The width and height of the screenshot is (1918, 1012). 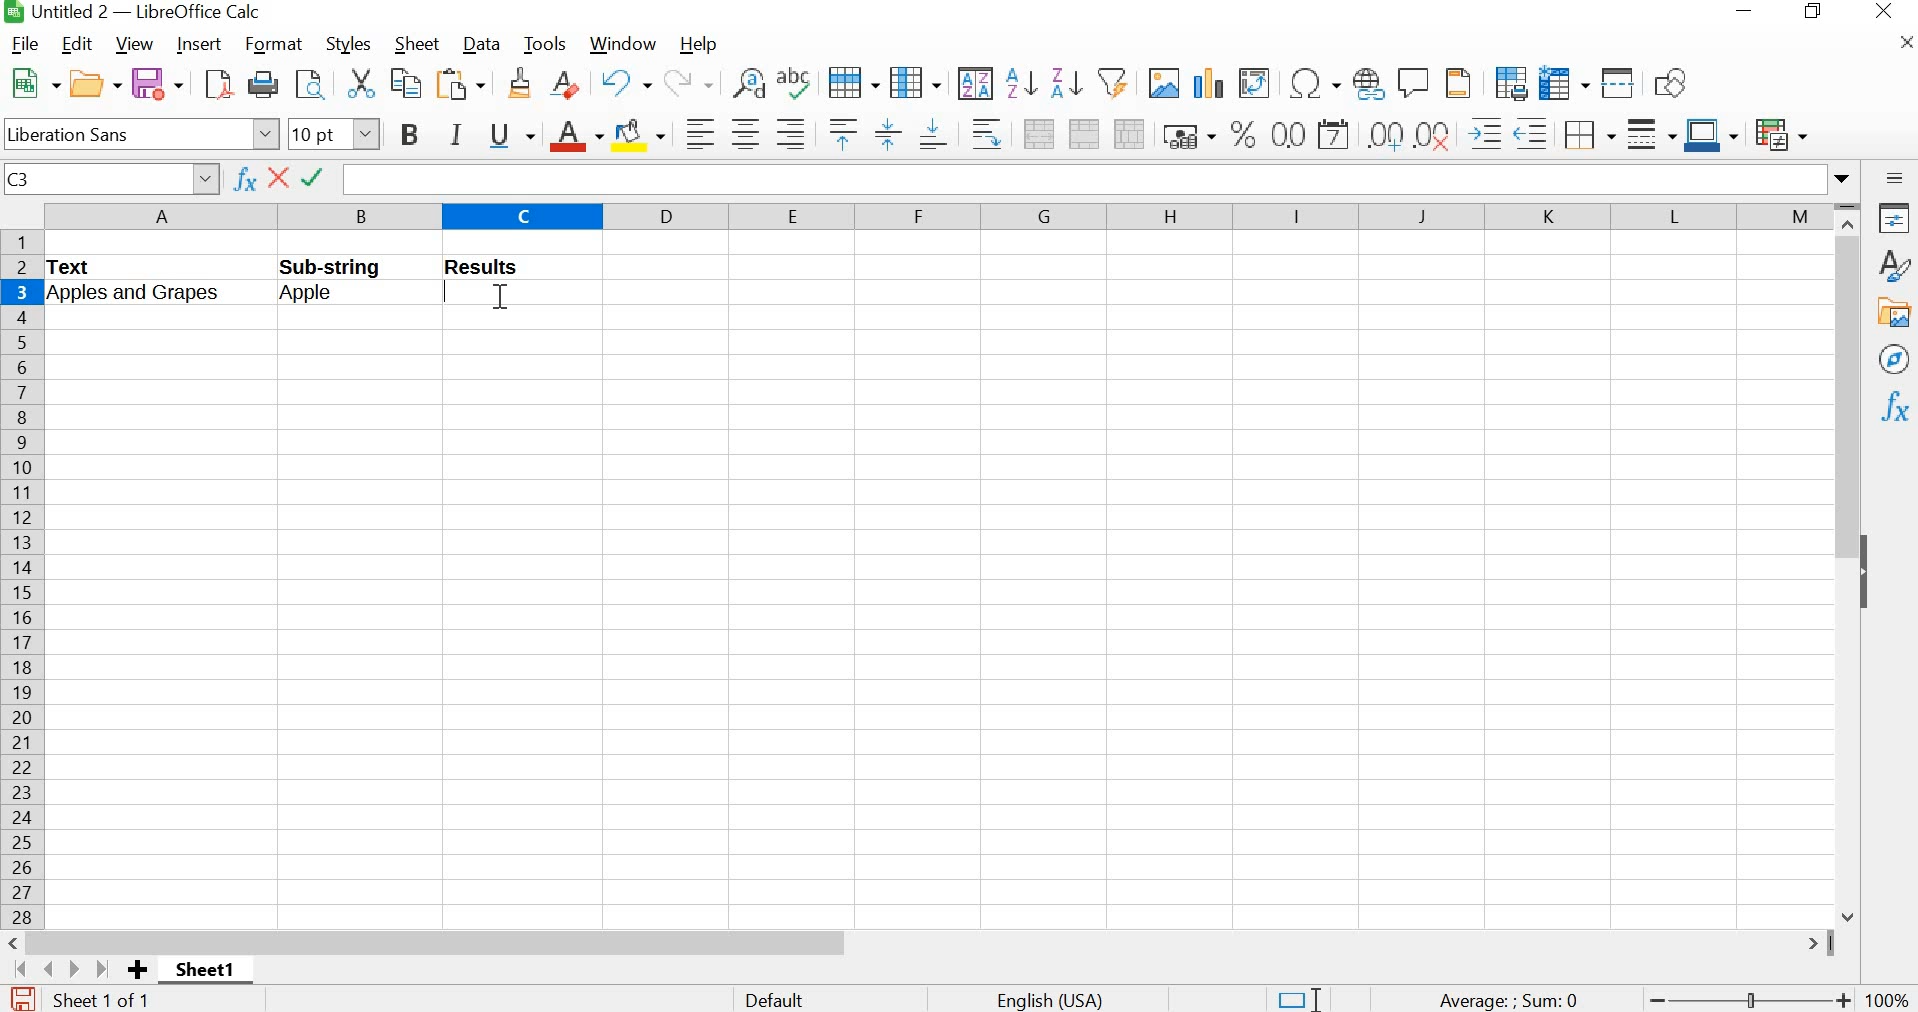 I want to click on formula, so click(x=1504, y=1000).